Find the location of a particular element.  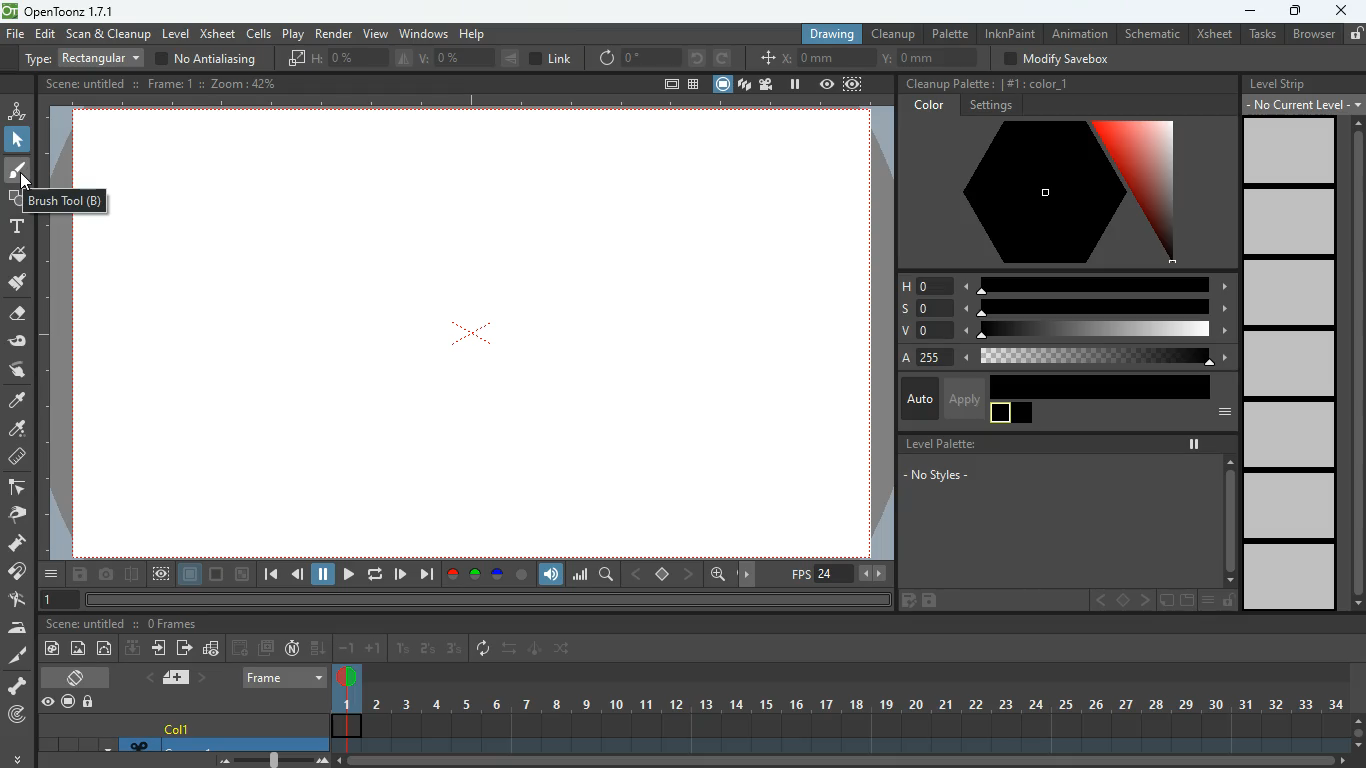

paint is located at coordinates (15, 430).